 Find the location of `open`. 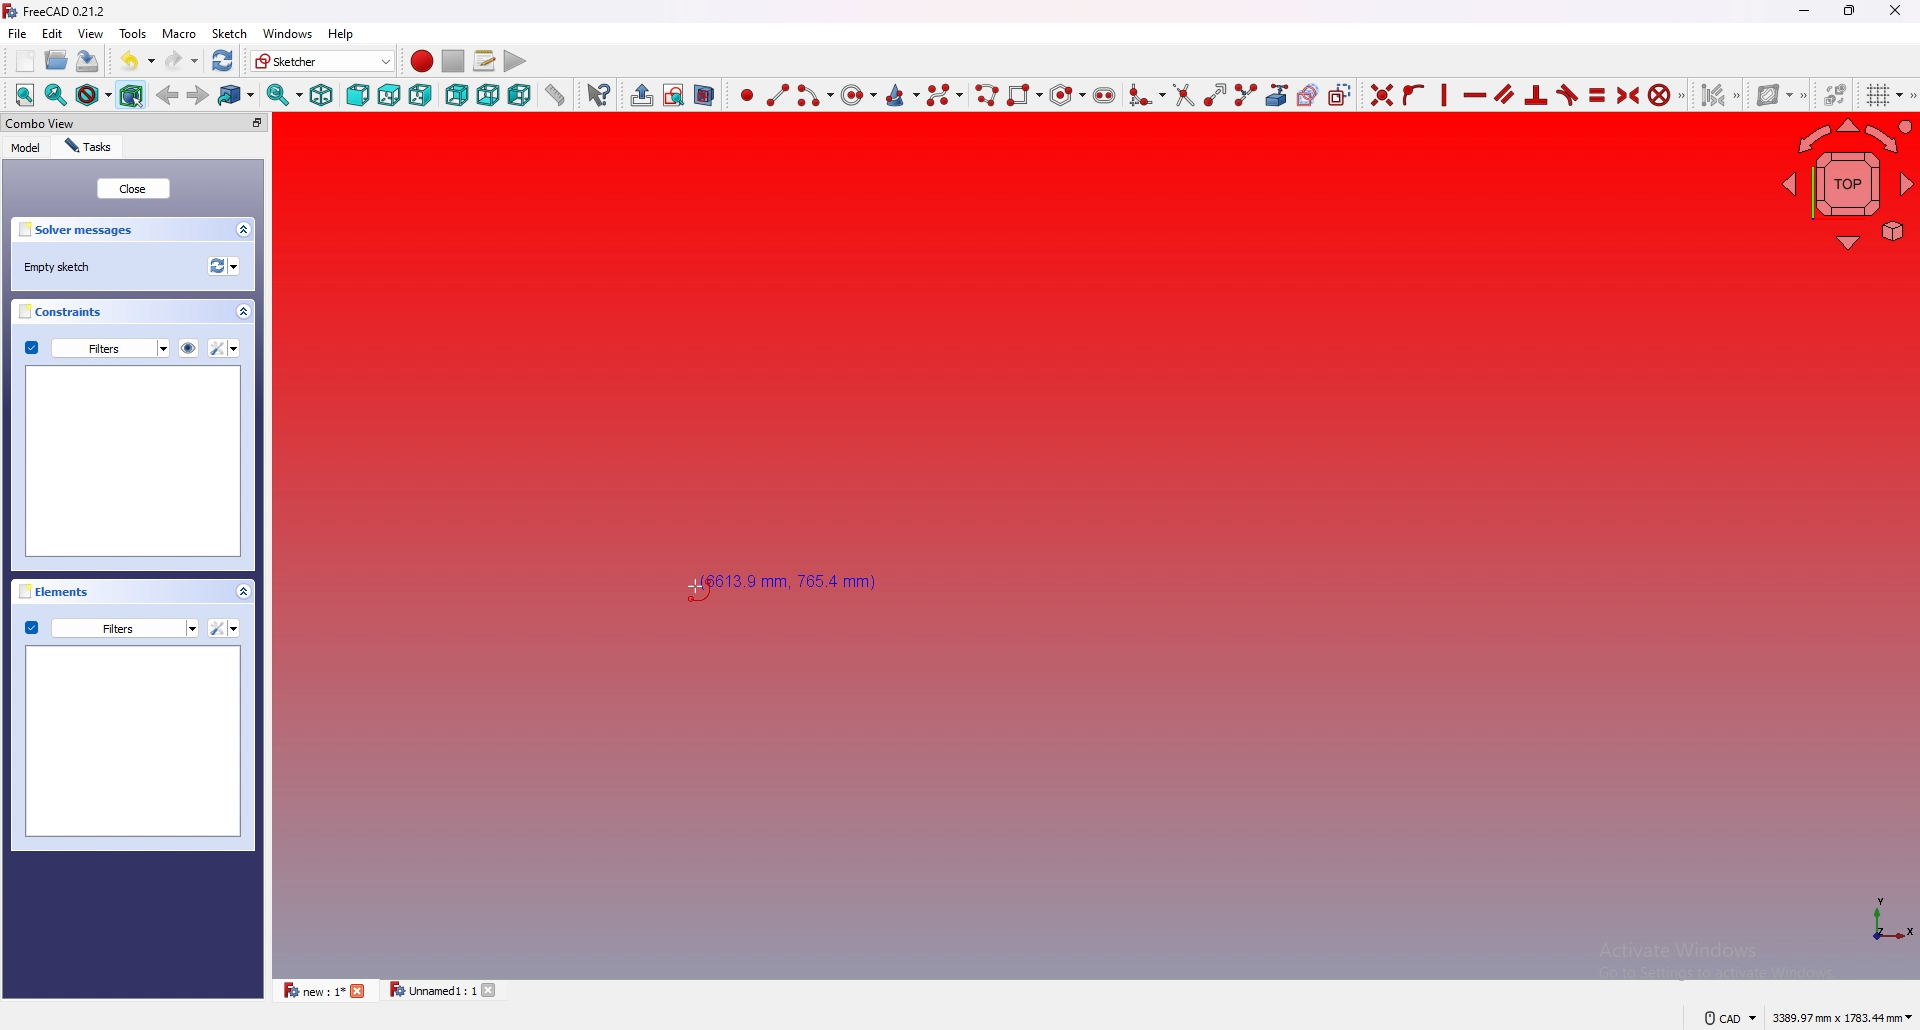

open is located at coordinates (57, 60).